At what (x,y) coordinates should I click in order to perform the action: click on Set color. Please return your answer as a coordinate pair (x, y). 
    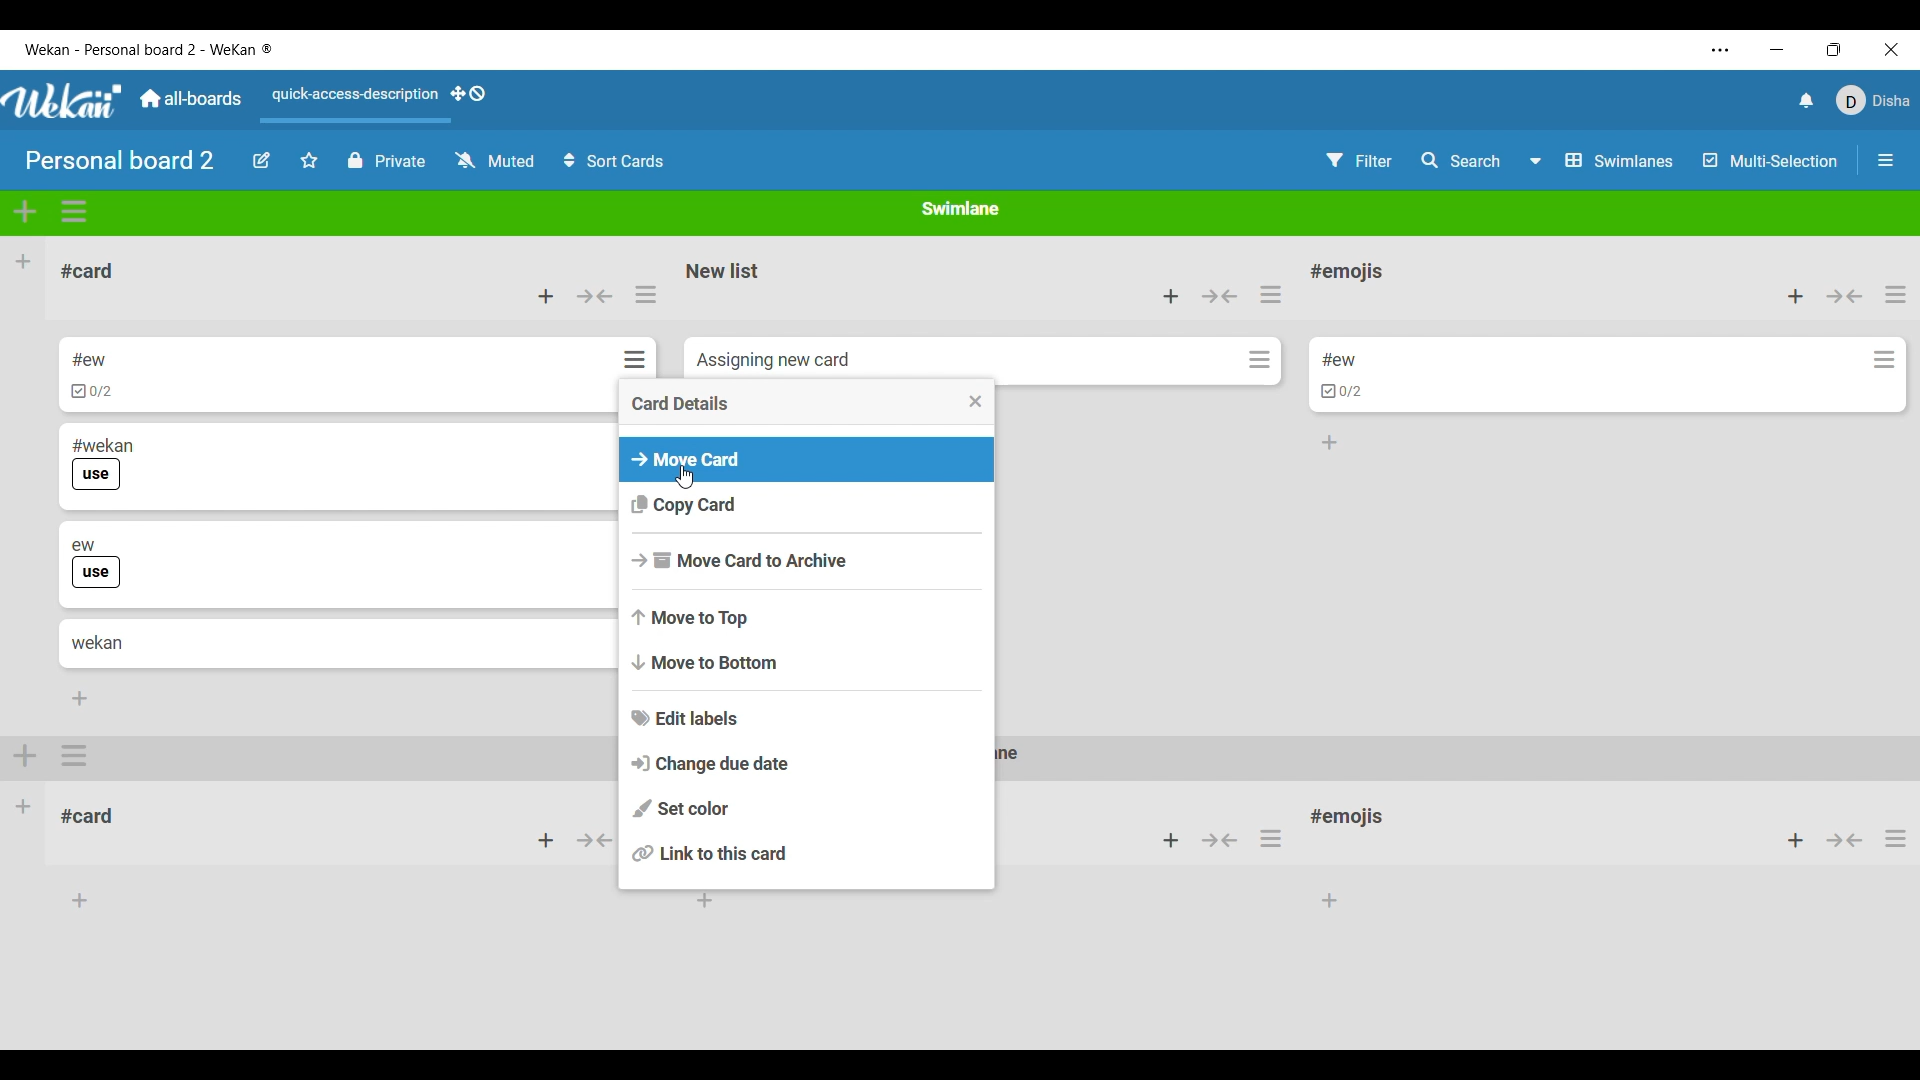
    Looking at the image, I should click on (807, 808).